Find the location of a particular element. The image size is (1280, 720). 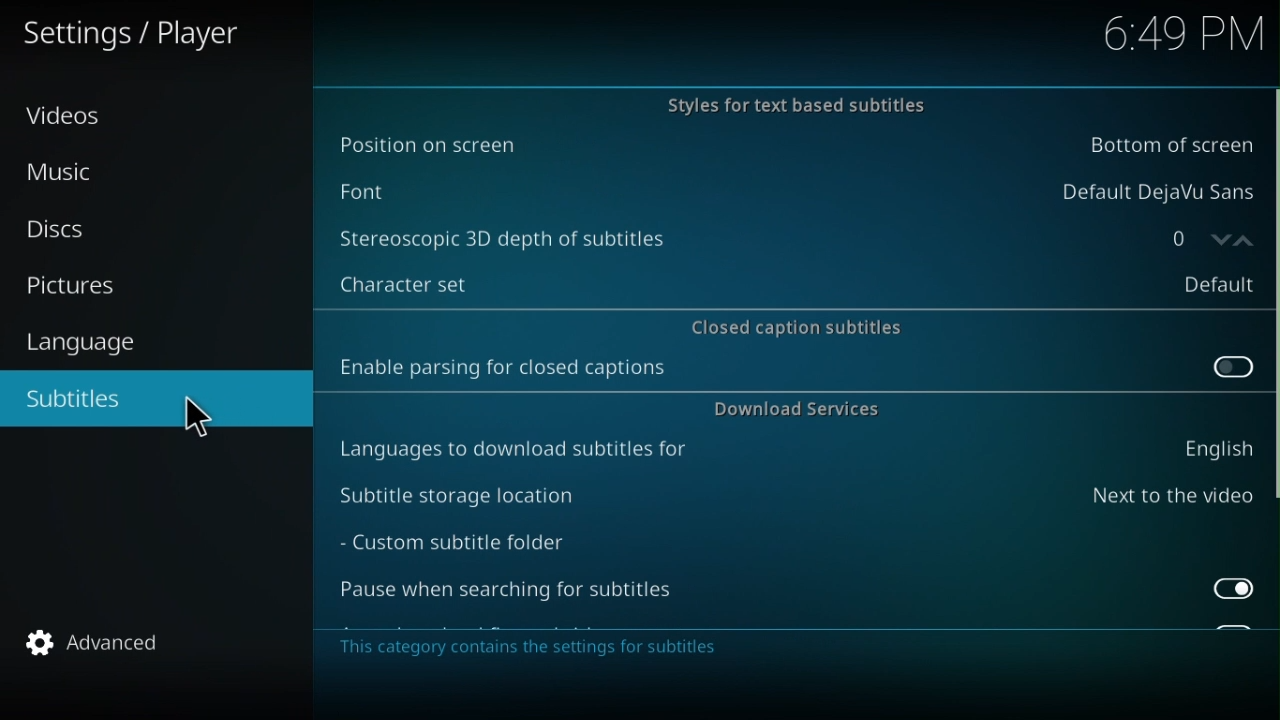

Discs is located at coordinates (67, 229).